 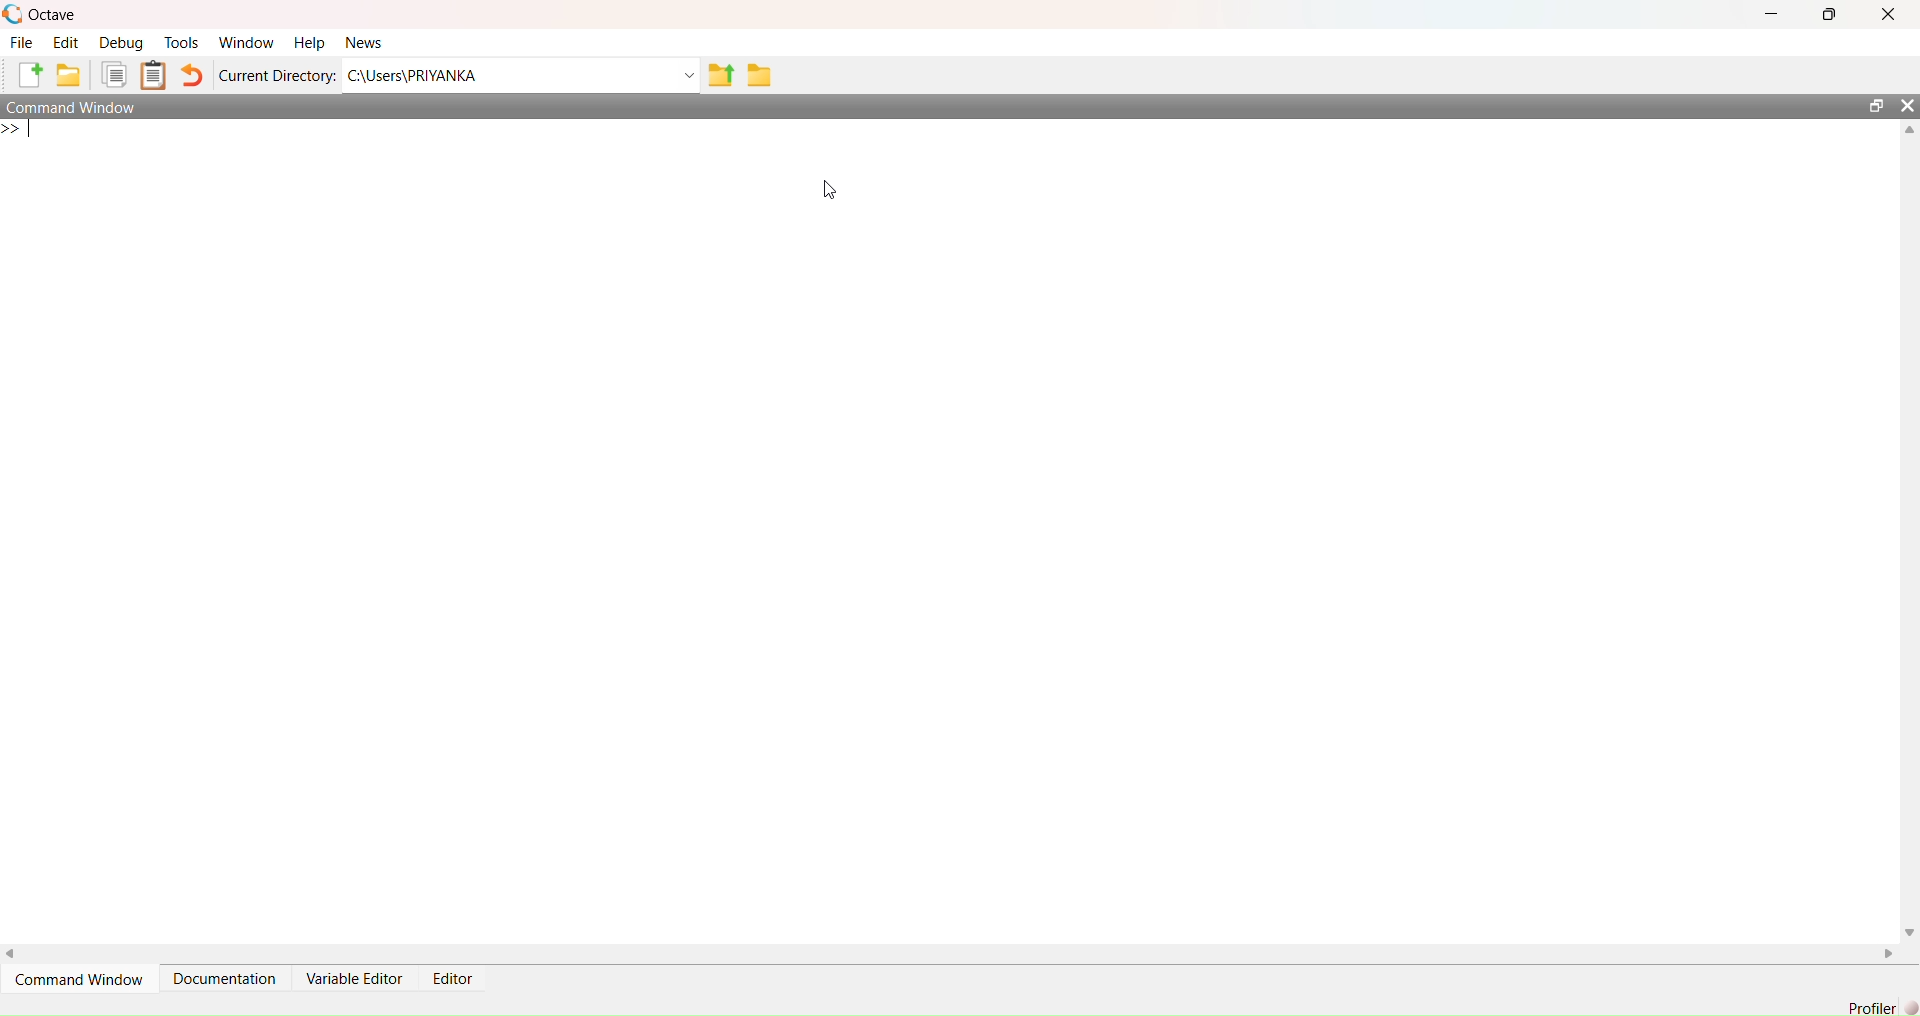 I want to click on Editor, so click(x=452, y=979).